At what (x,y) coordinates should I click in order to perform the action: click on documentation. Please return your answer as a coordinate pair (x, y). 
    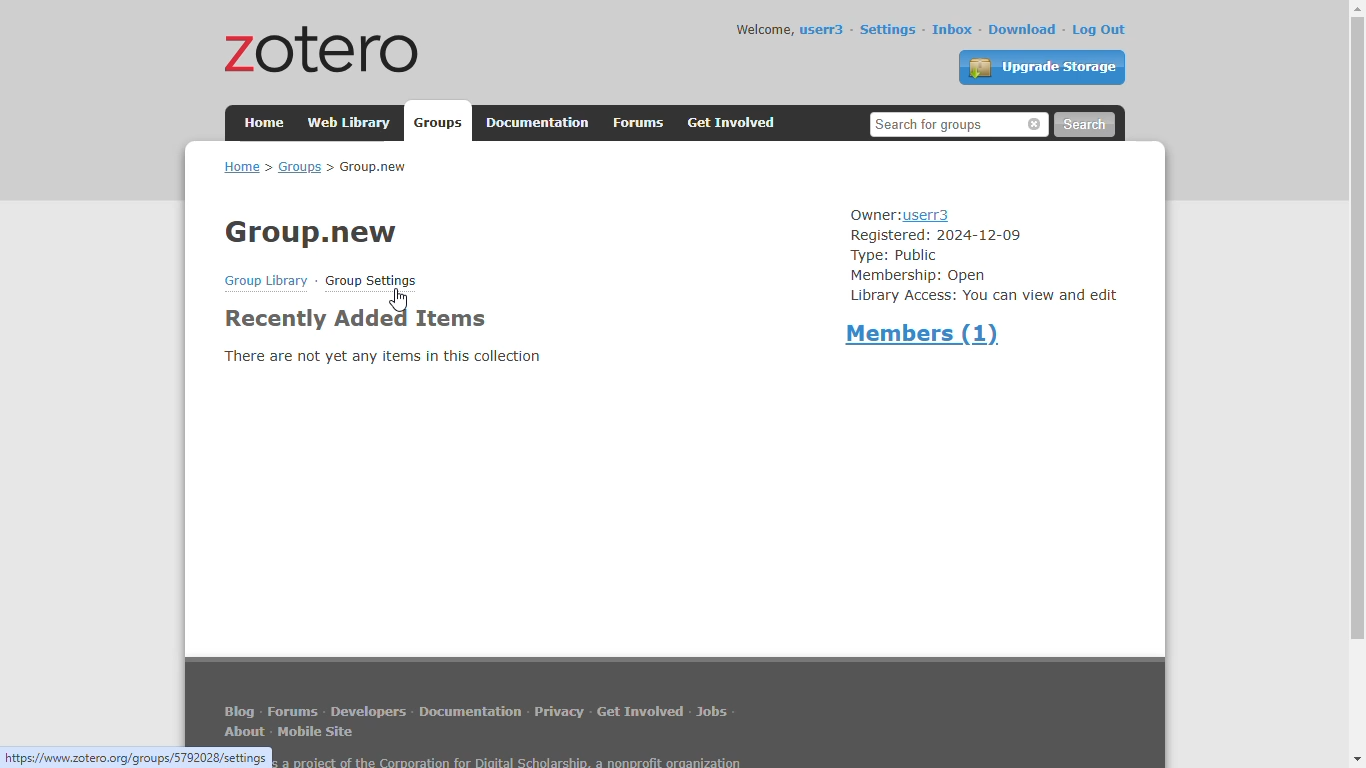
    Looking at the image, I should click on (538, 123).